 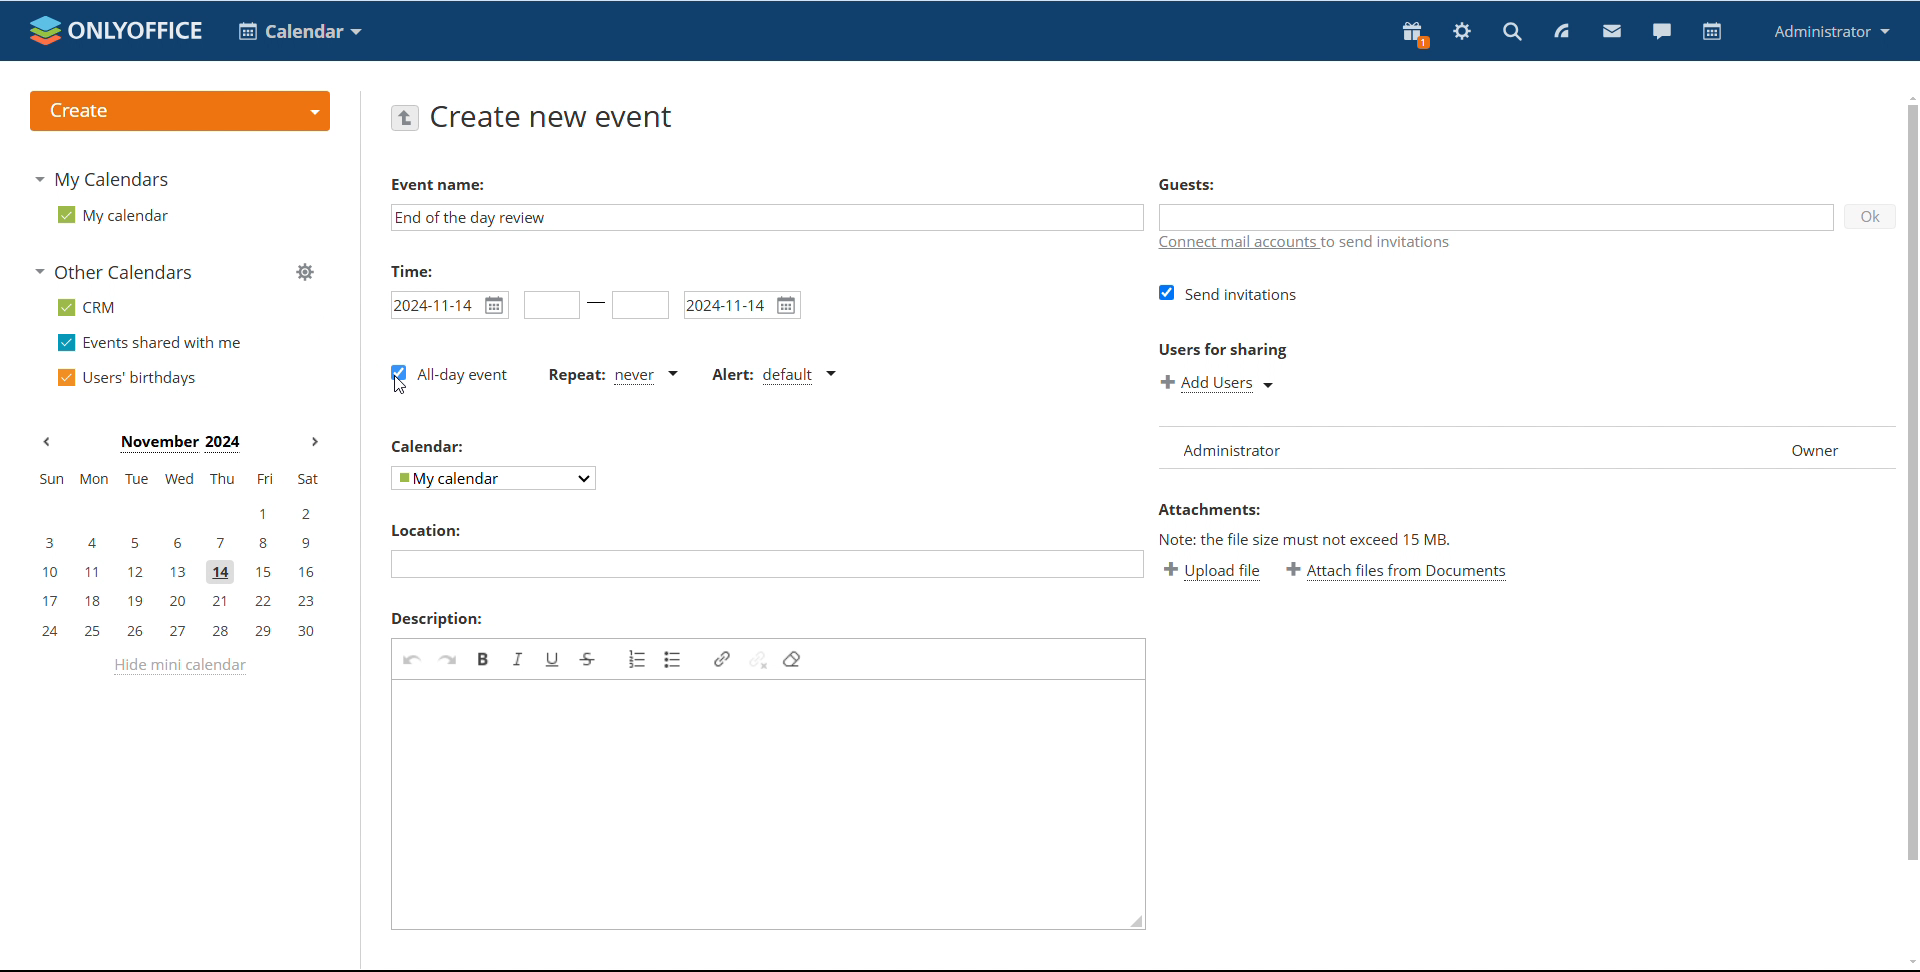 What do you see at coordinates (1612, 33) in the screenshot?
I see `mail` at bounding box center [1612, 33].